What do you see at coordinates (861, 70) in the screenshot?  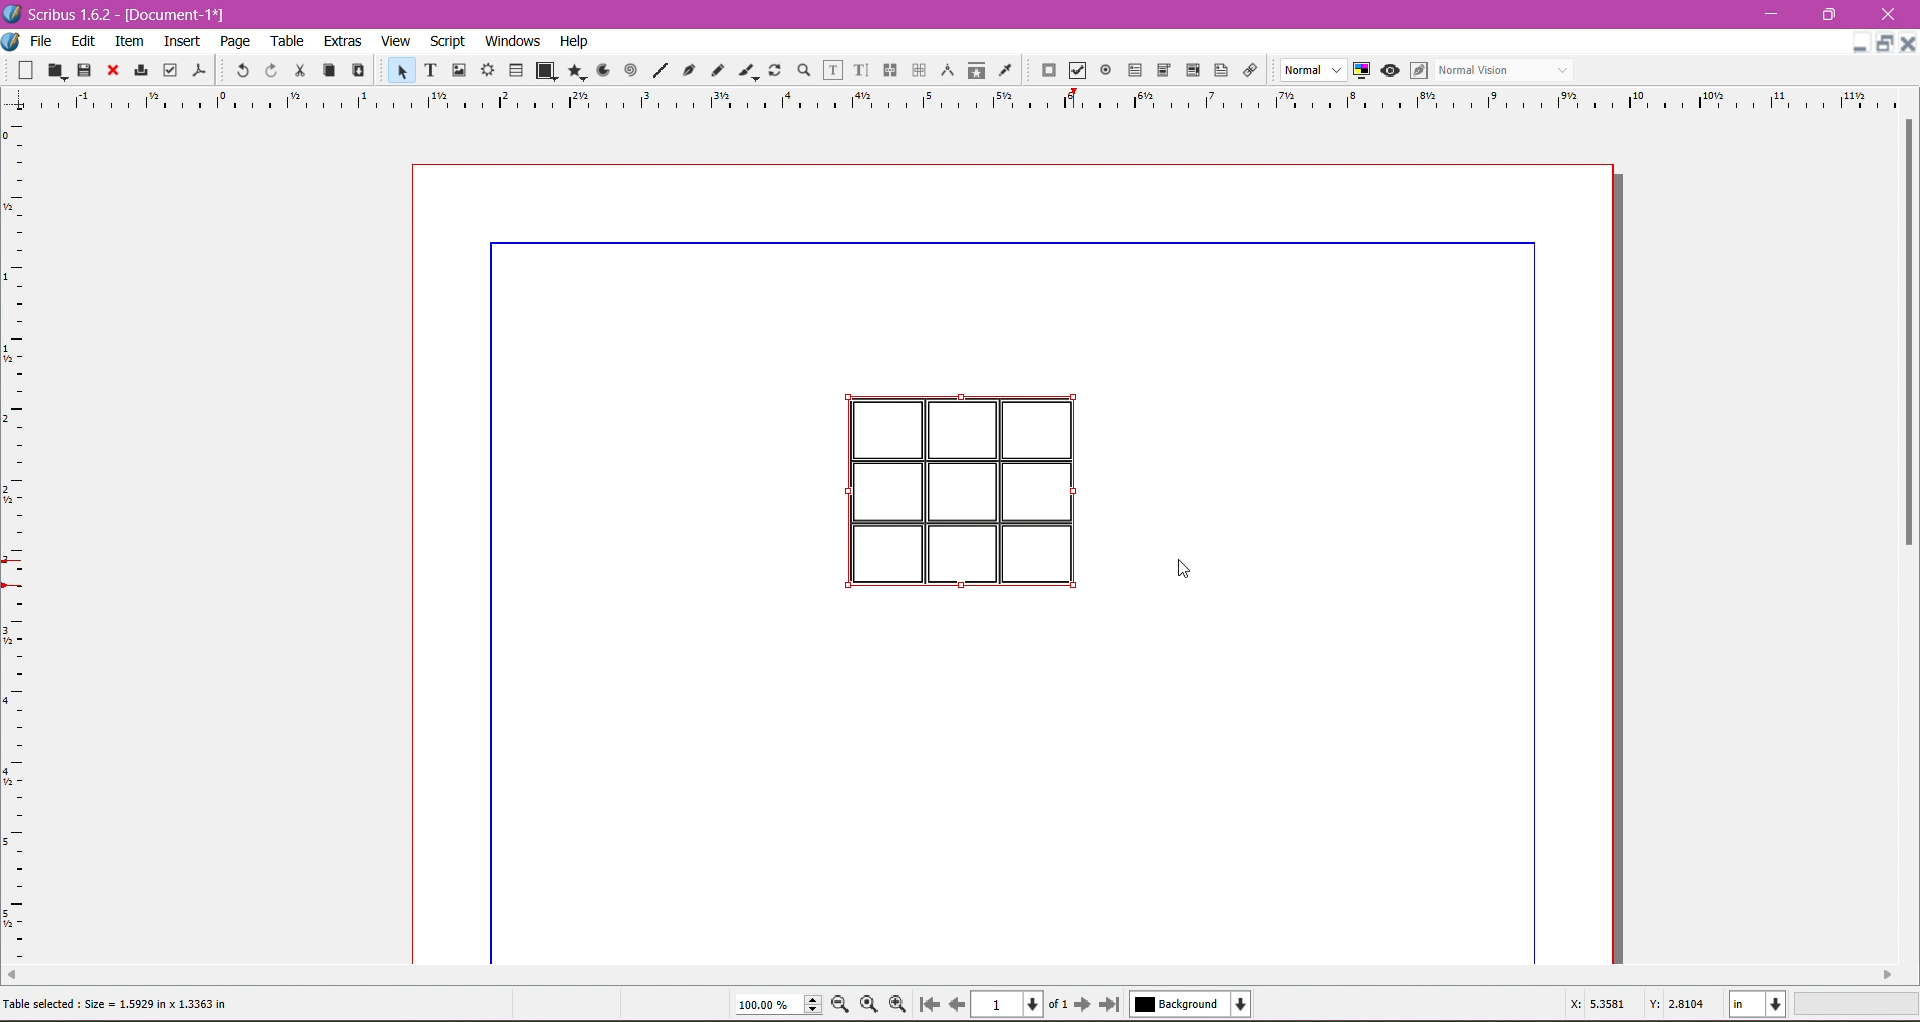 I see `Edit Text with Story` at bounding box center [861, 70].